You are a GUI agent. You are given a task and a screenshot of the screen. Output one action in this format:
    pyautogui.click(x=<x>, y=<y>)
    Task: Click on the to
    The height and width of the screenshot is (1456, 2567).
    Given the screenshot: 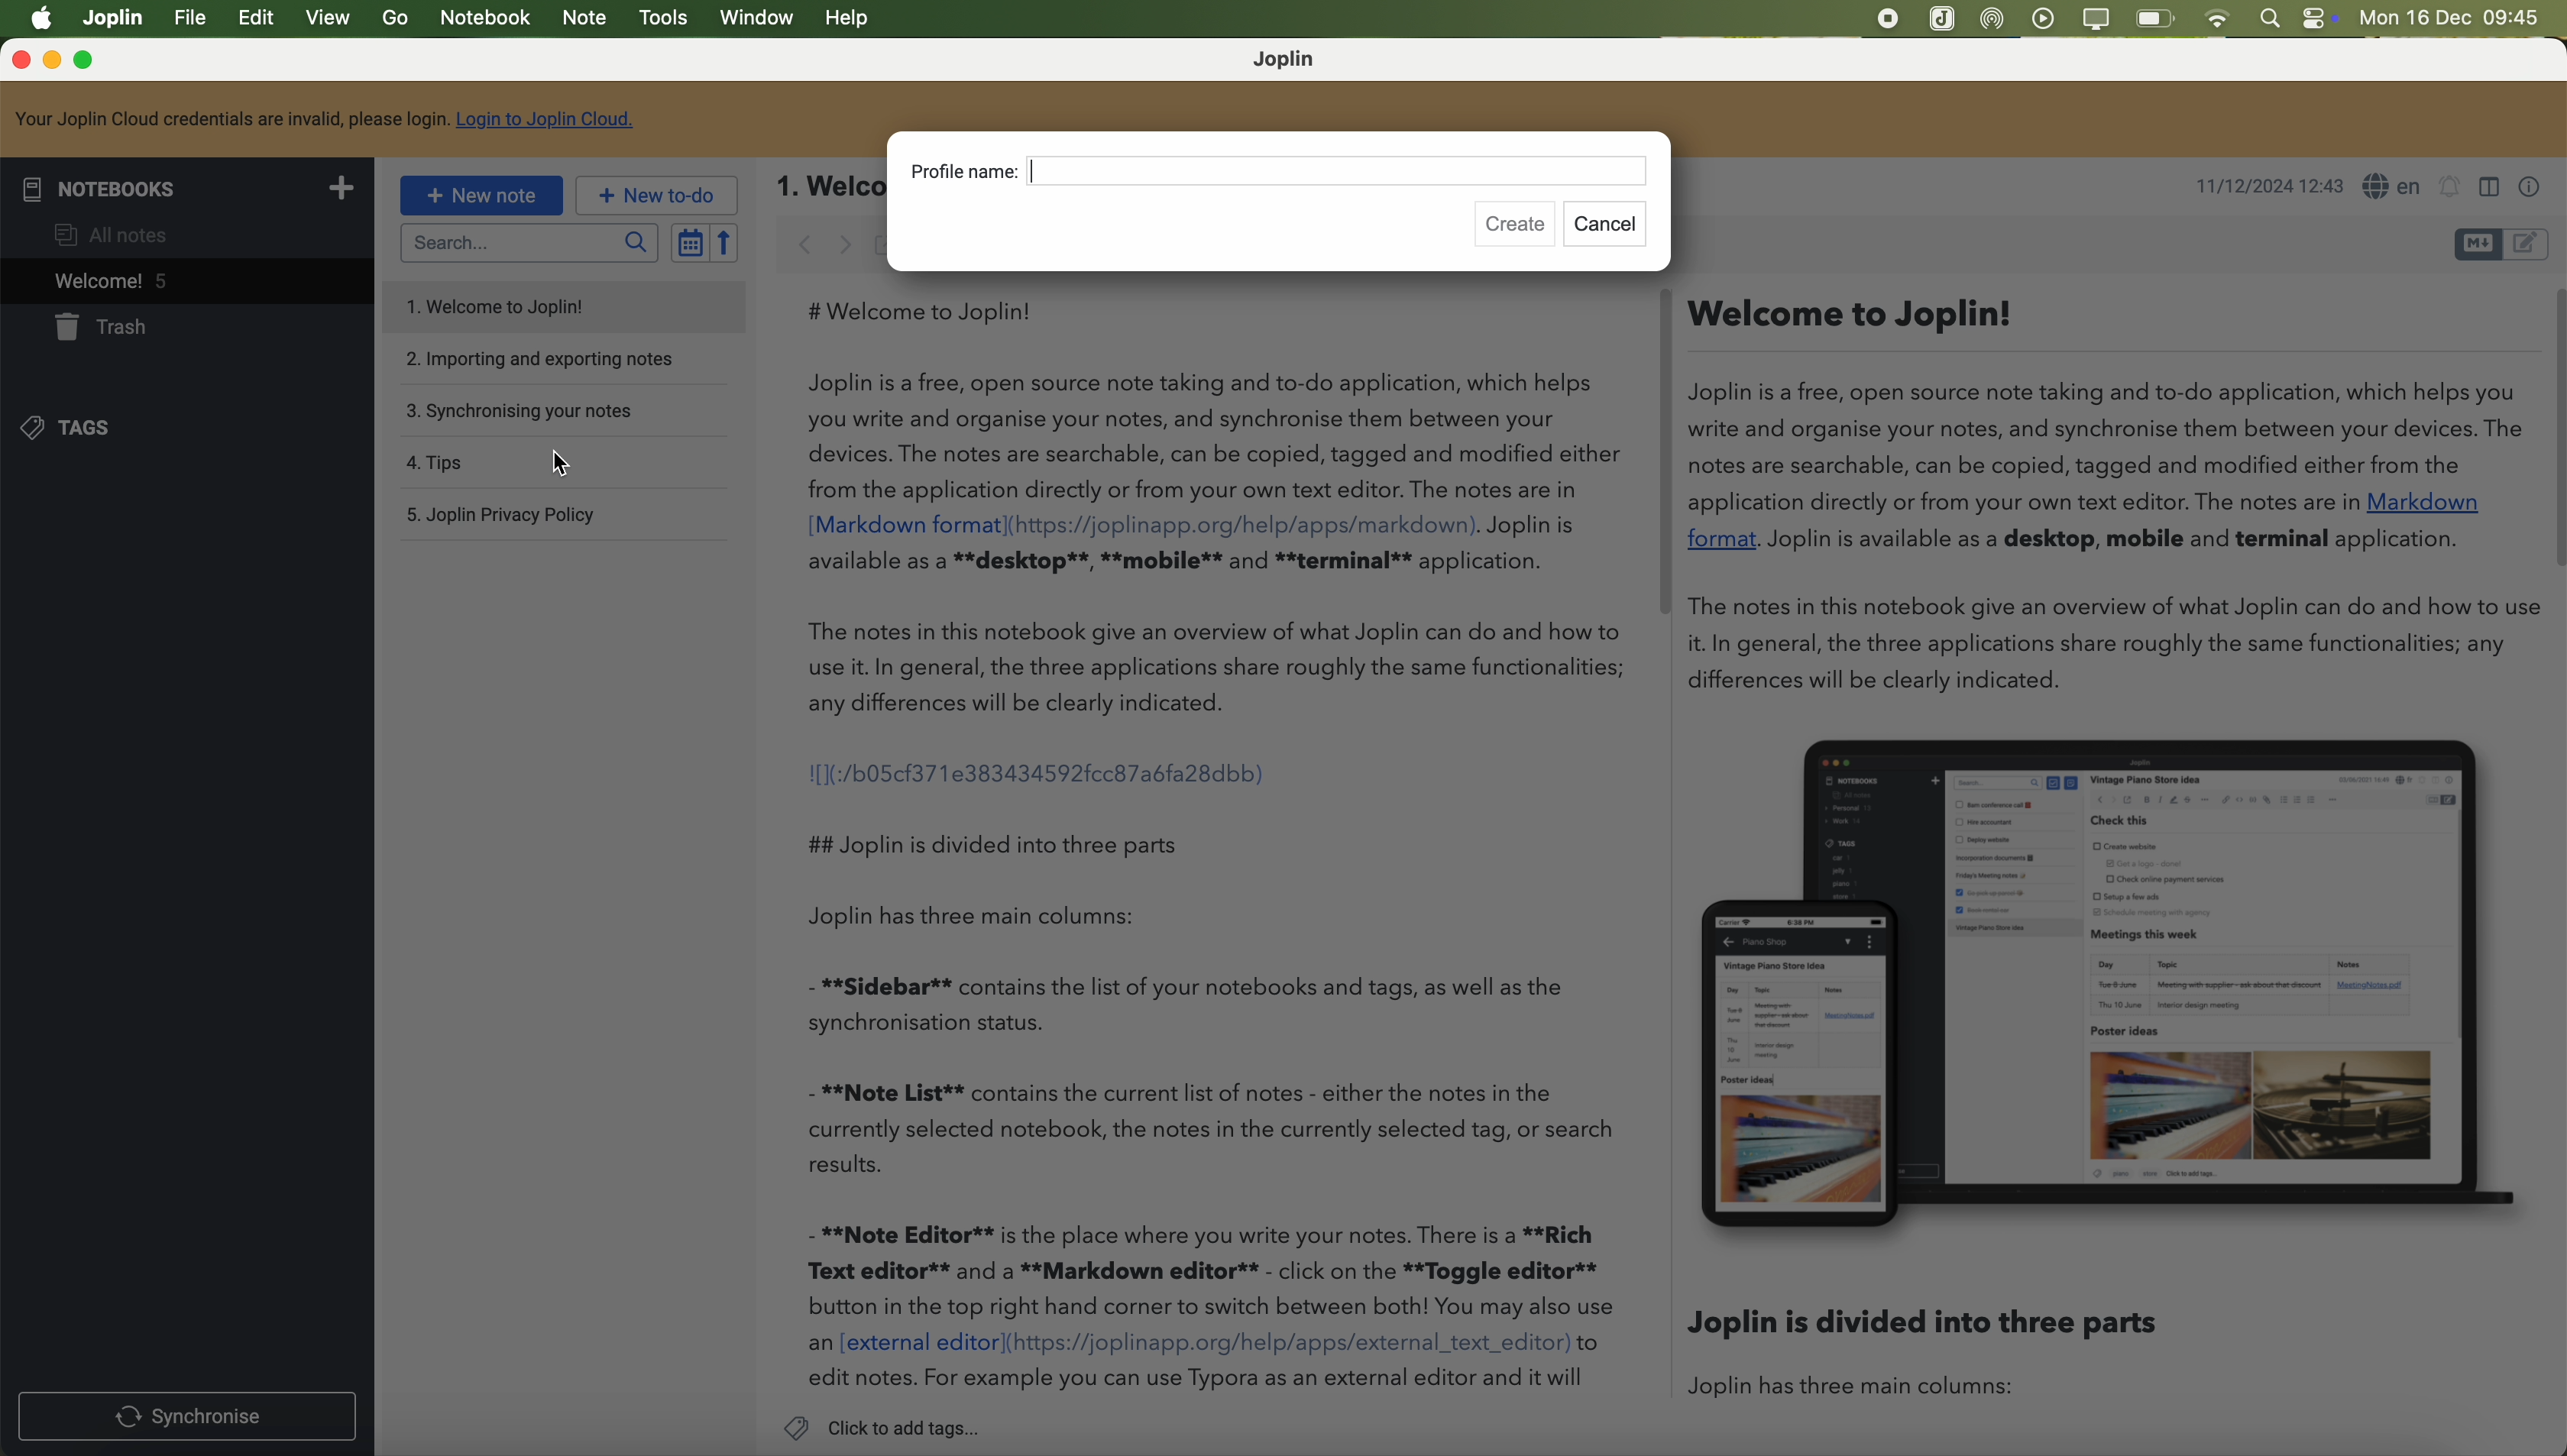 What is the action you would take?
    pyautogui.click(x=1590, y=1343)
    